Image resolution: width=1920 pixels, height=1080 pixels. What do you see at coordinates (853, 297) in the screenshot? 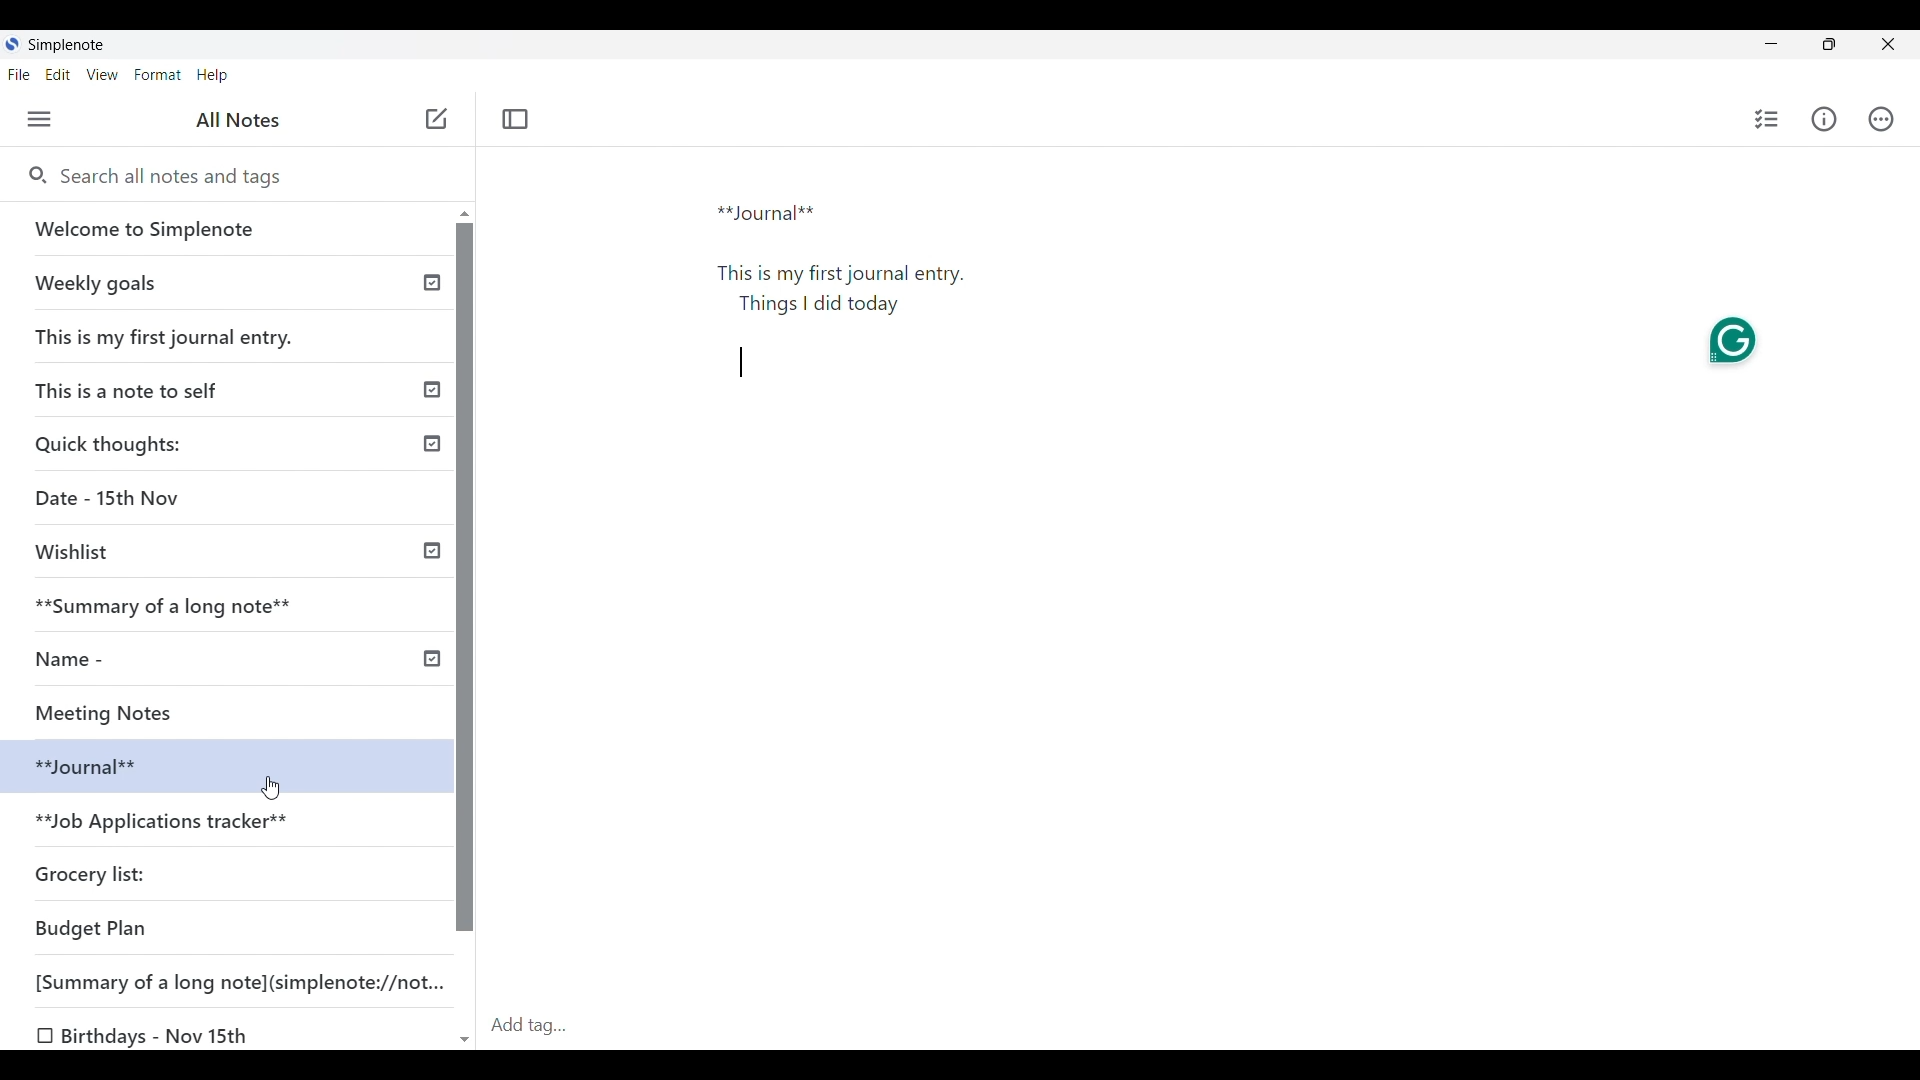
I see `Existing text in current note` at bounding box center [853, 297].